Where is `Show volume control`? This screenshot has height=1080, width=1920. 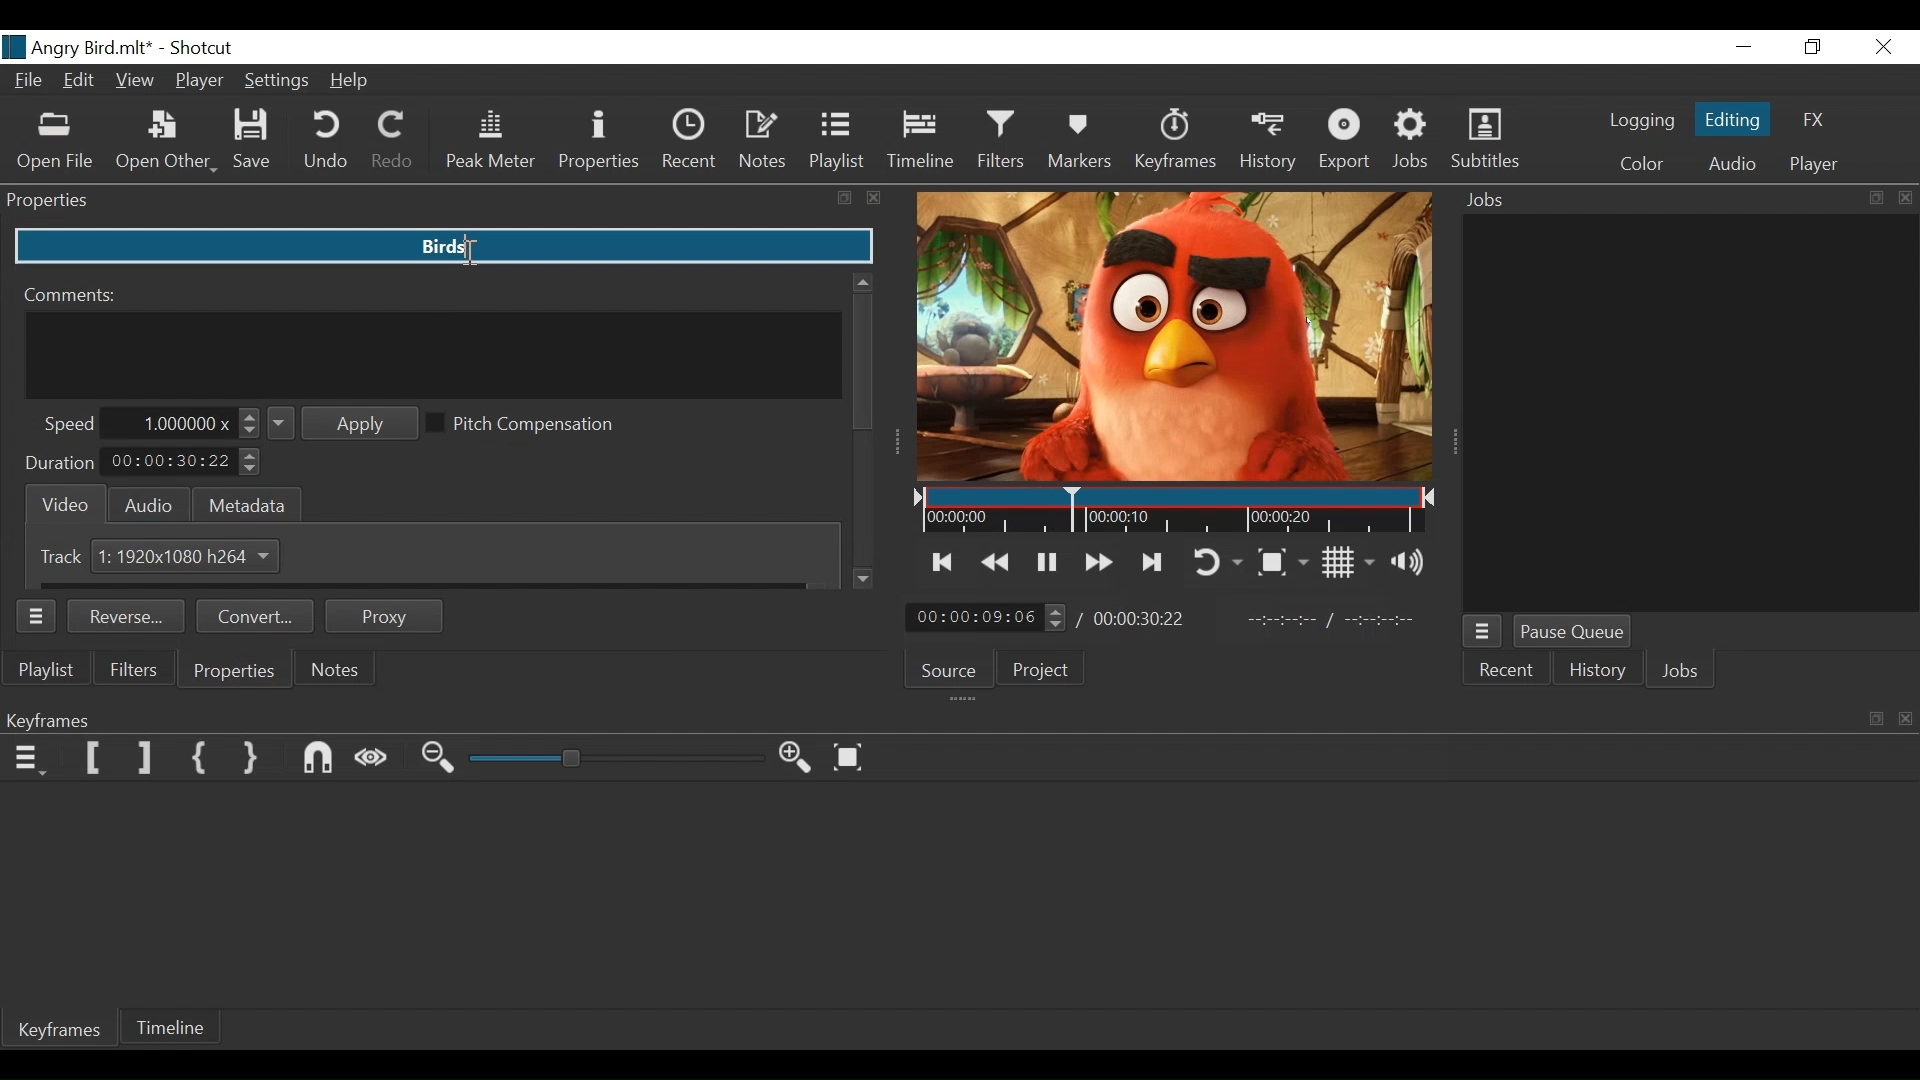 Show volume control is located at coordinates (1413, 564).